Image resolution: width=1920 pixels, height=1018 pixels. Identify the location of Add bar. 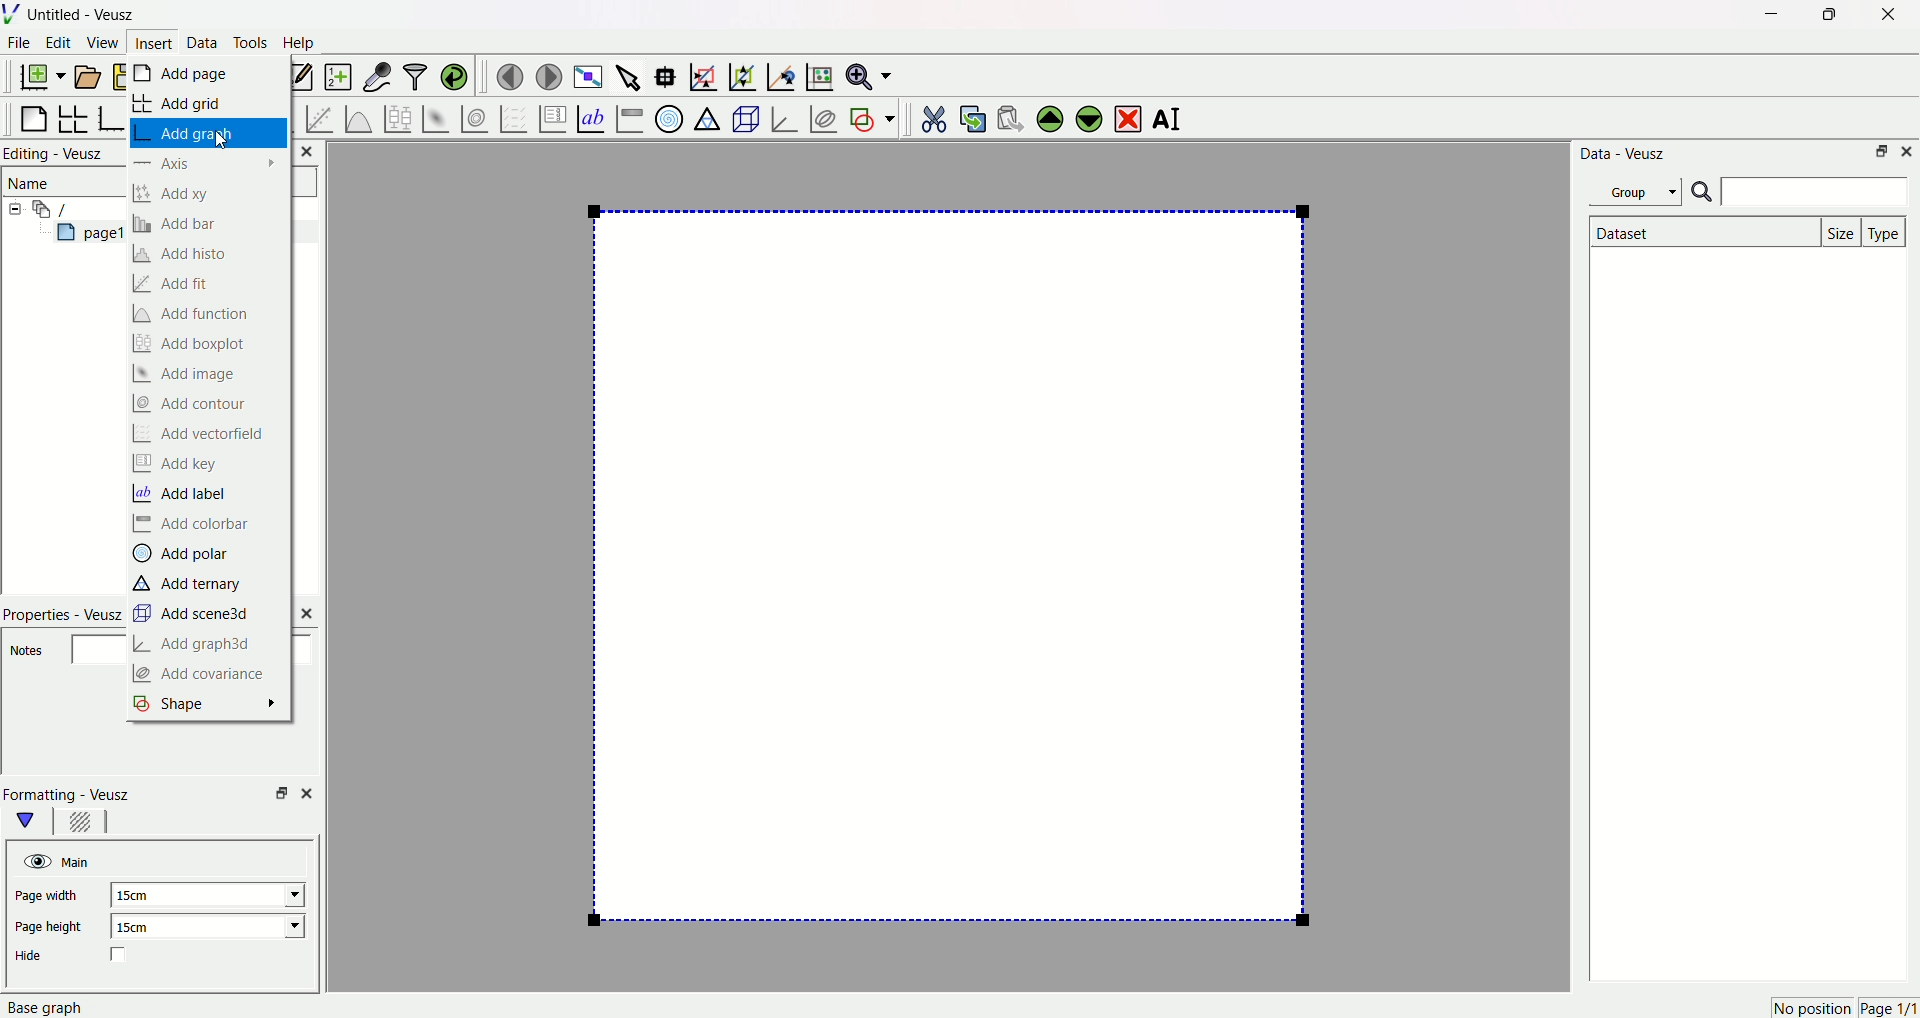
(185, 223).